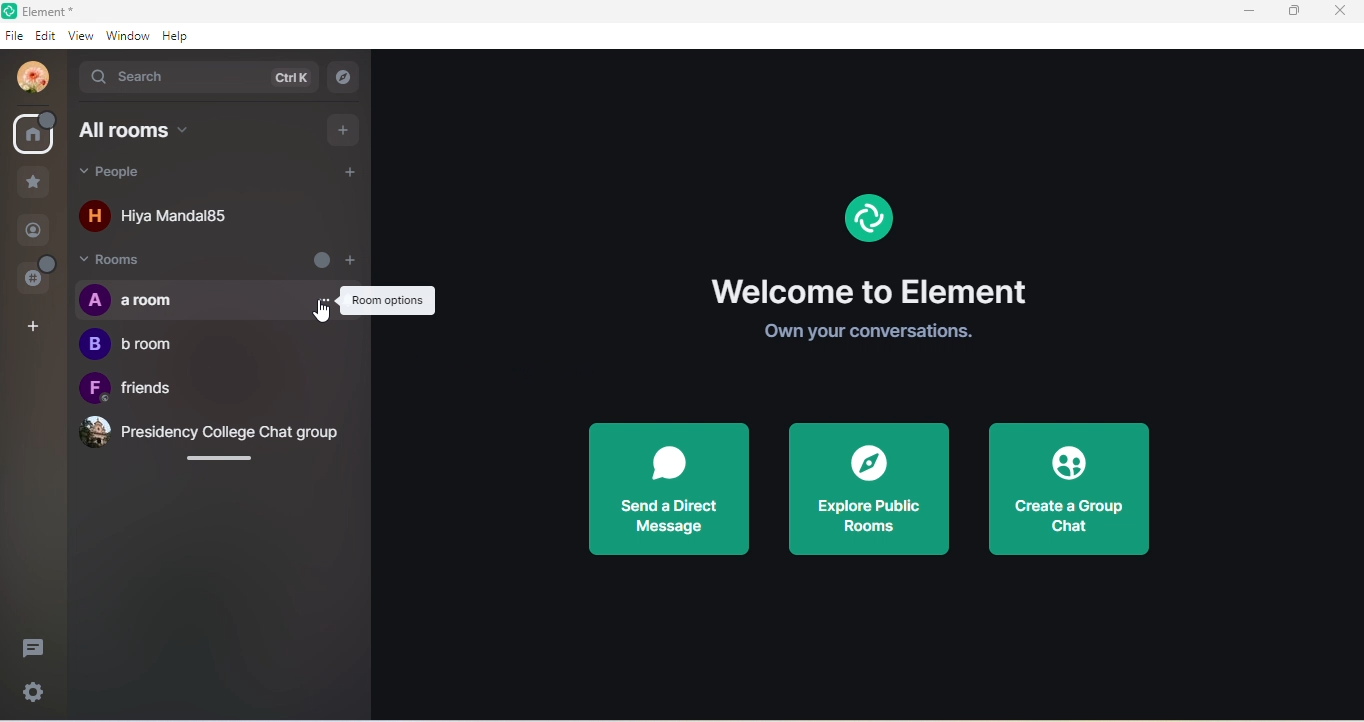 The height and width of the screenshot is (722, 1364). What do you see at coordinates (1069, 493) in the screenshot?
I see `create a group chat` at bounding box center [1069, 493].